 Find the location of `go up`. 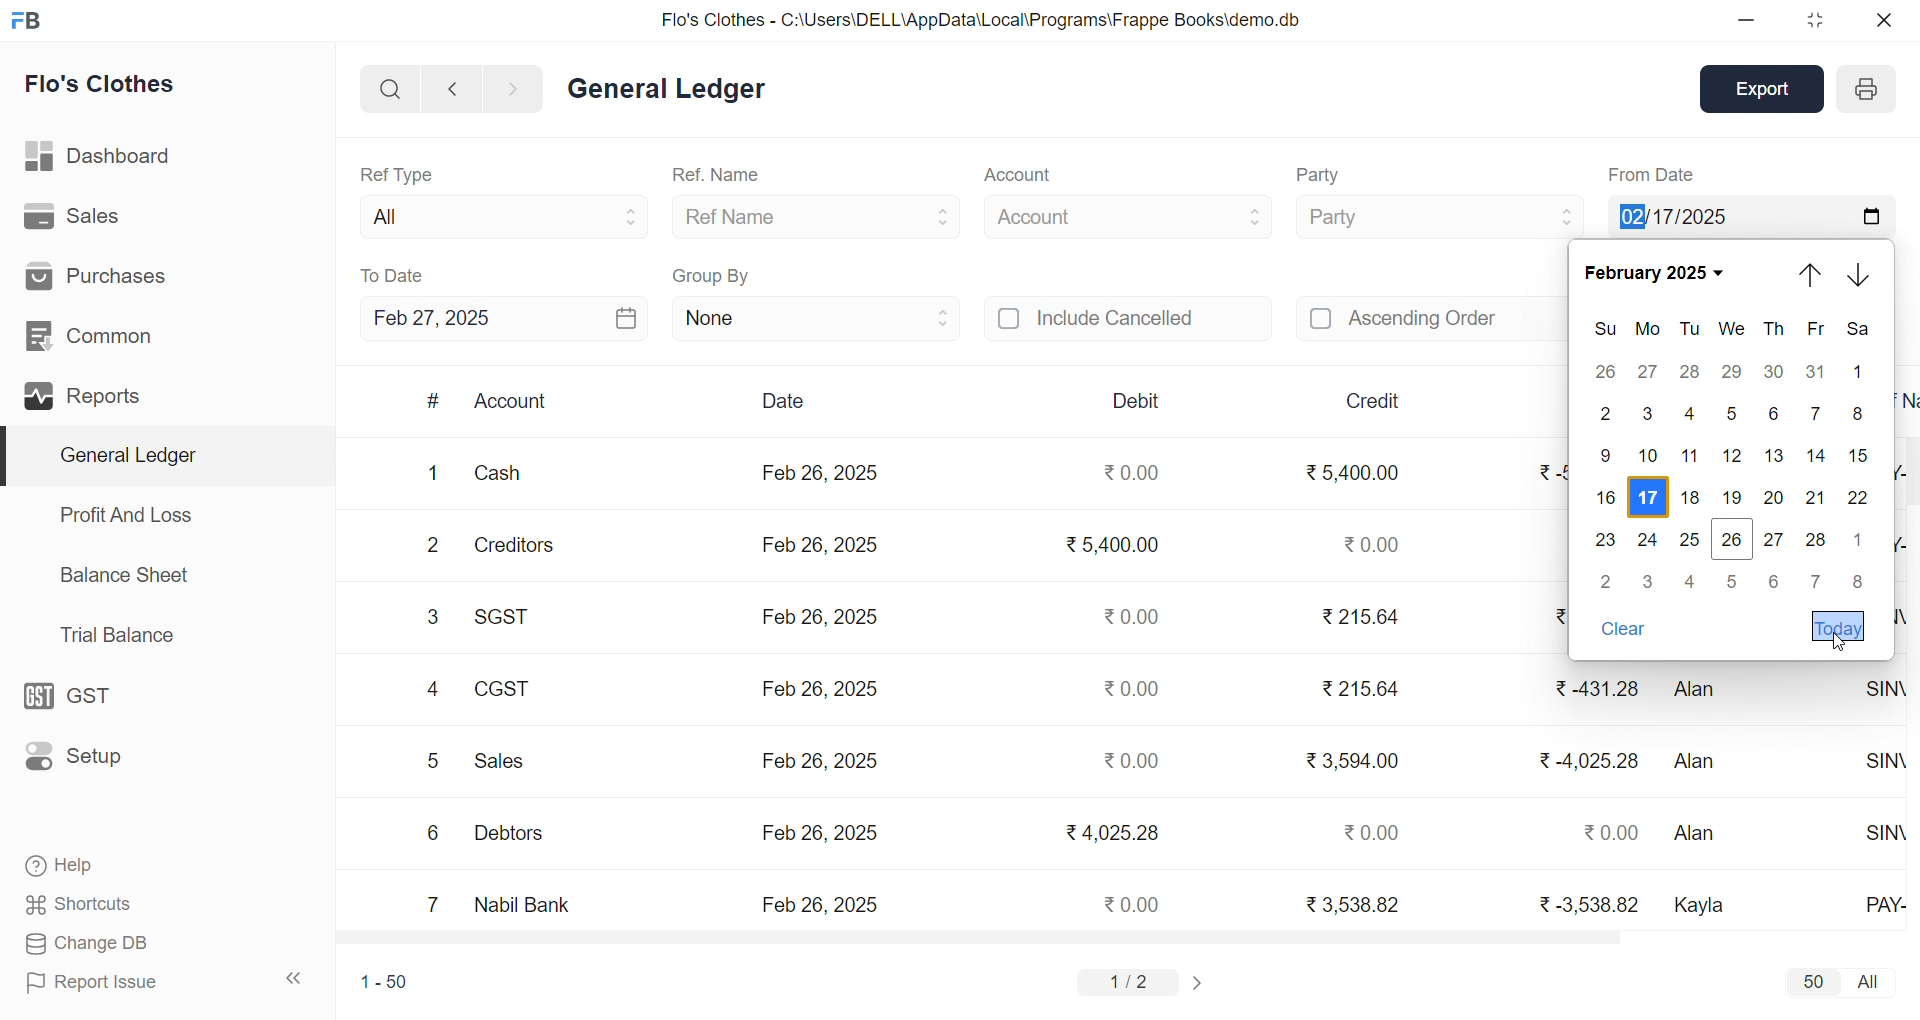

go up is located at coordinates (1813, 274).